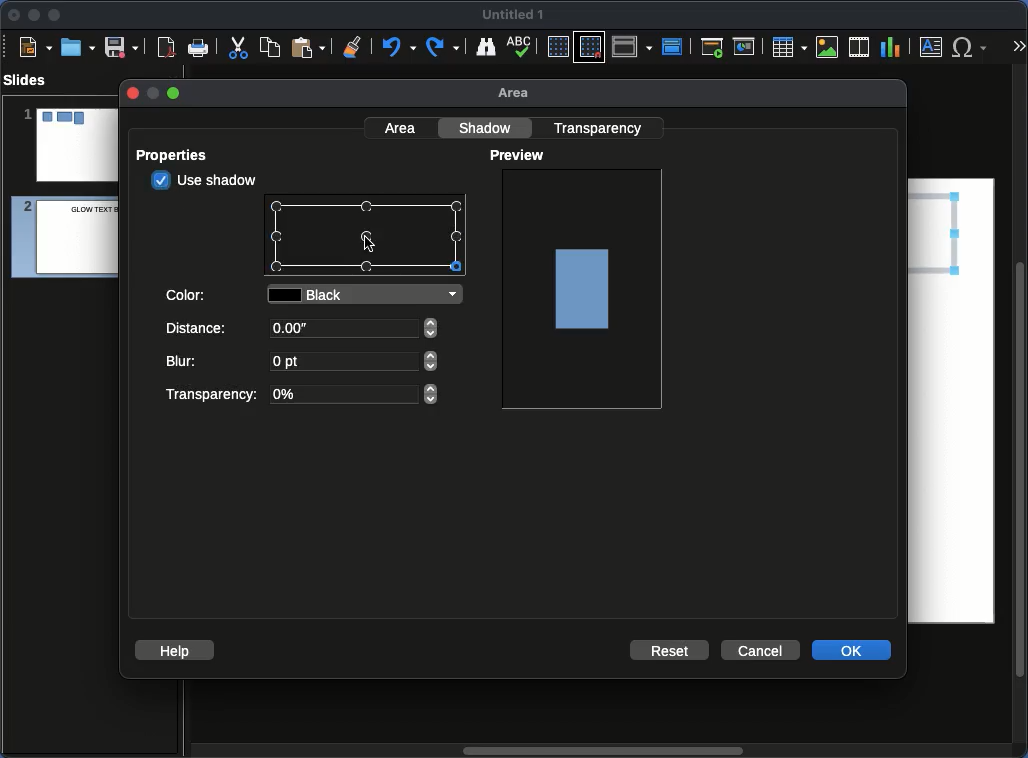 This screenshot has height=758, width=1028. Describe the element at coordinates (788, 46) in the screenshot. I see `Table` at that location.